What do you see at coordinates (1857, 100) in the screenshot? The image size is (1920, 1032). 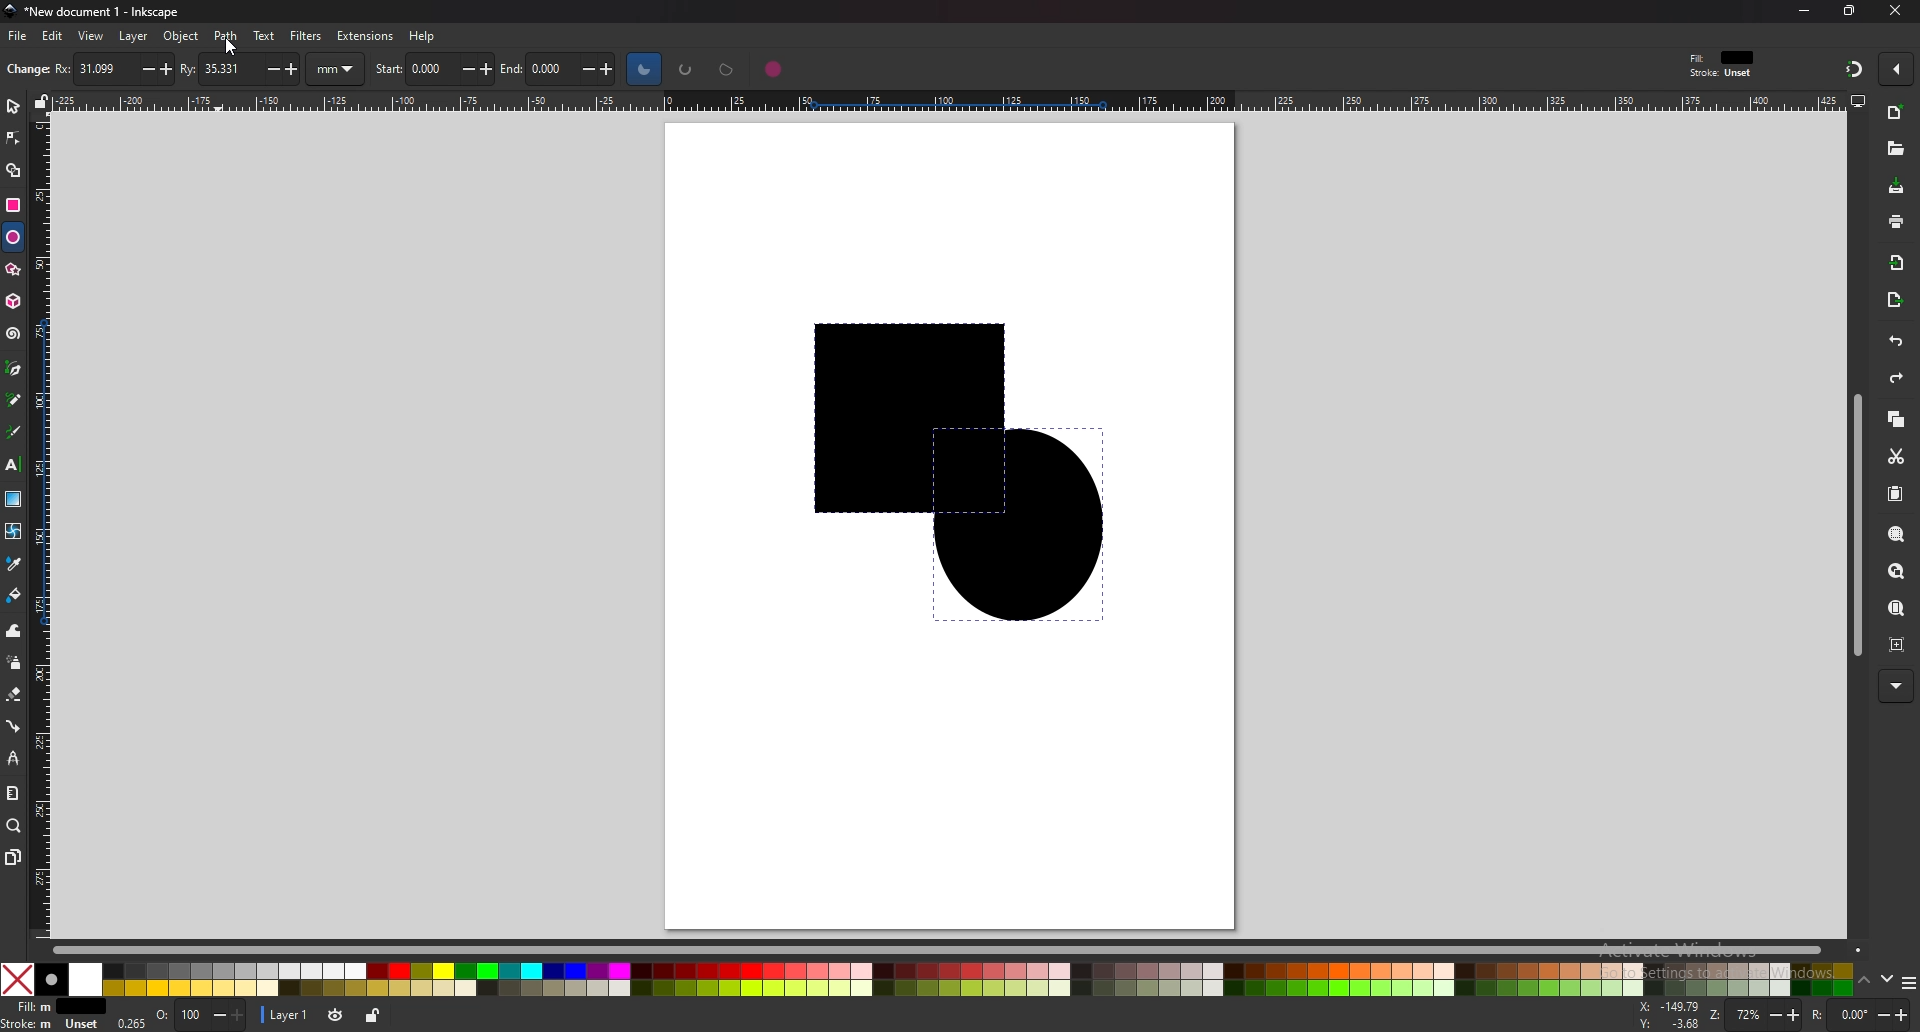 I see `display options` at bounding box center [1857, 100].